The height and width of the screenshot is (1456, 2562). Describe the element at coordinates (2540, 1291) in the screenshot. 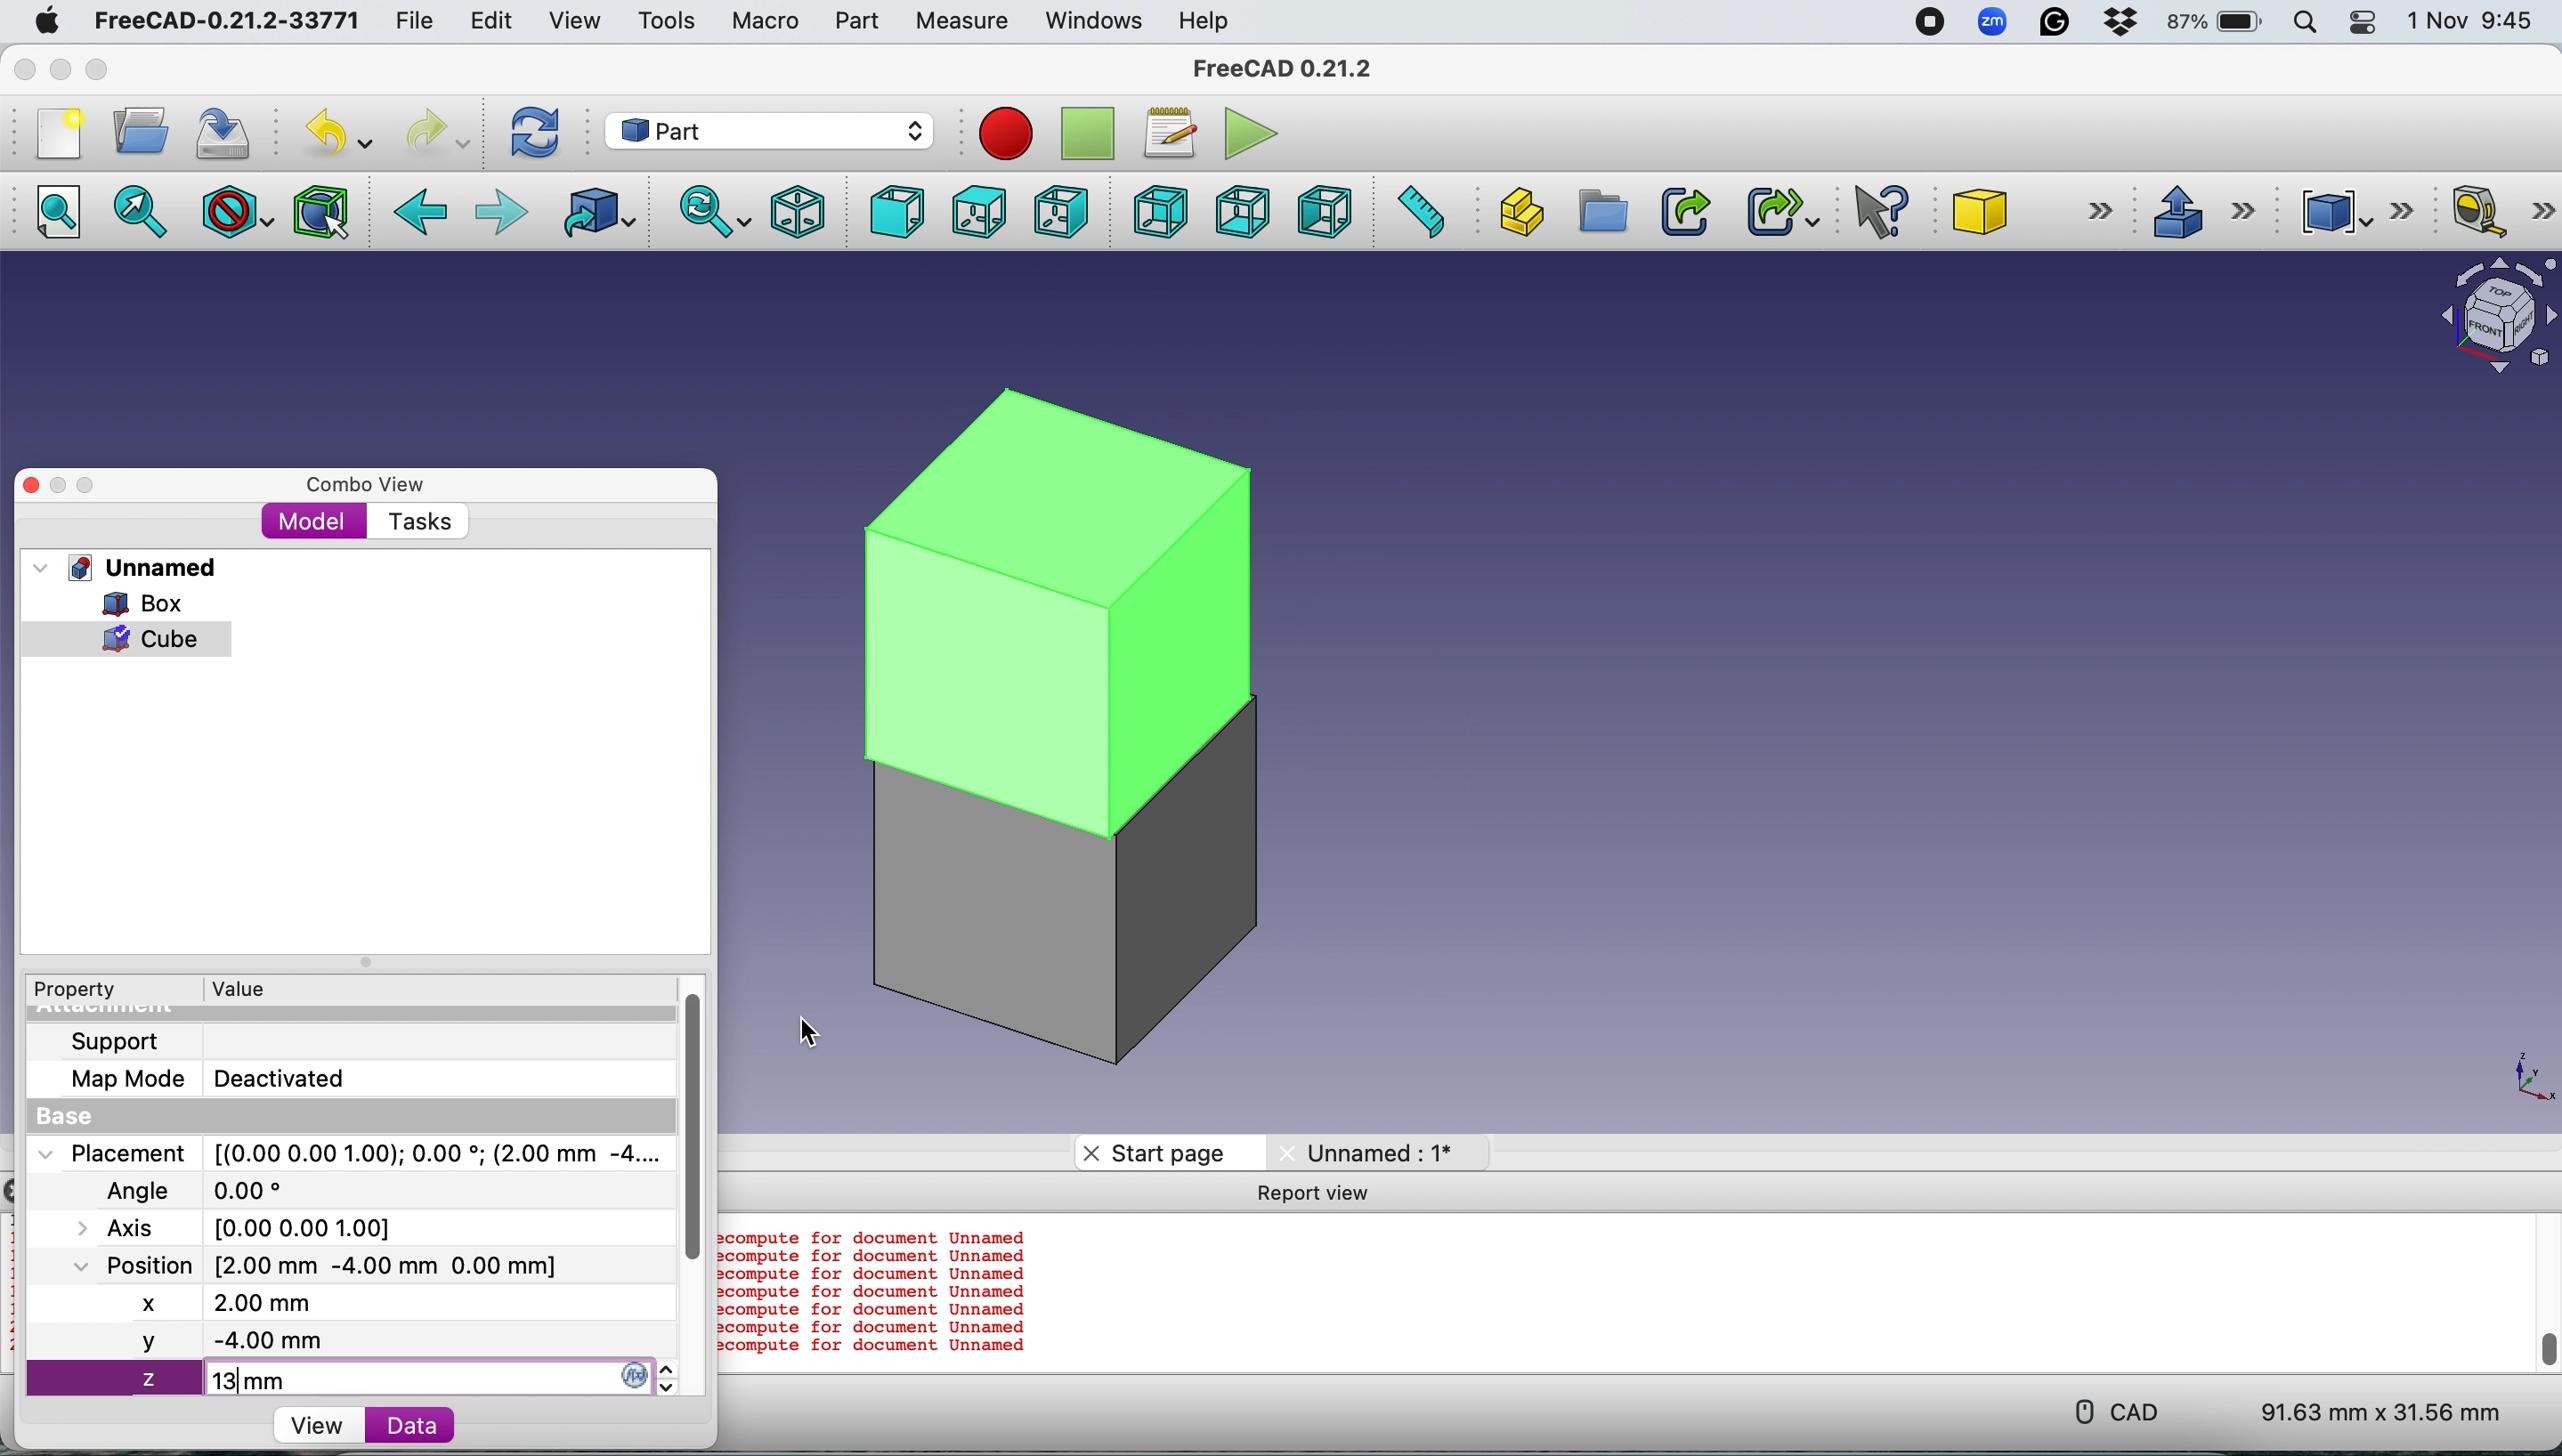

I see `vertical scroll bar` at that location.